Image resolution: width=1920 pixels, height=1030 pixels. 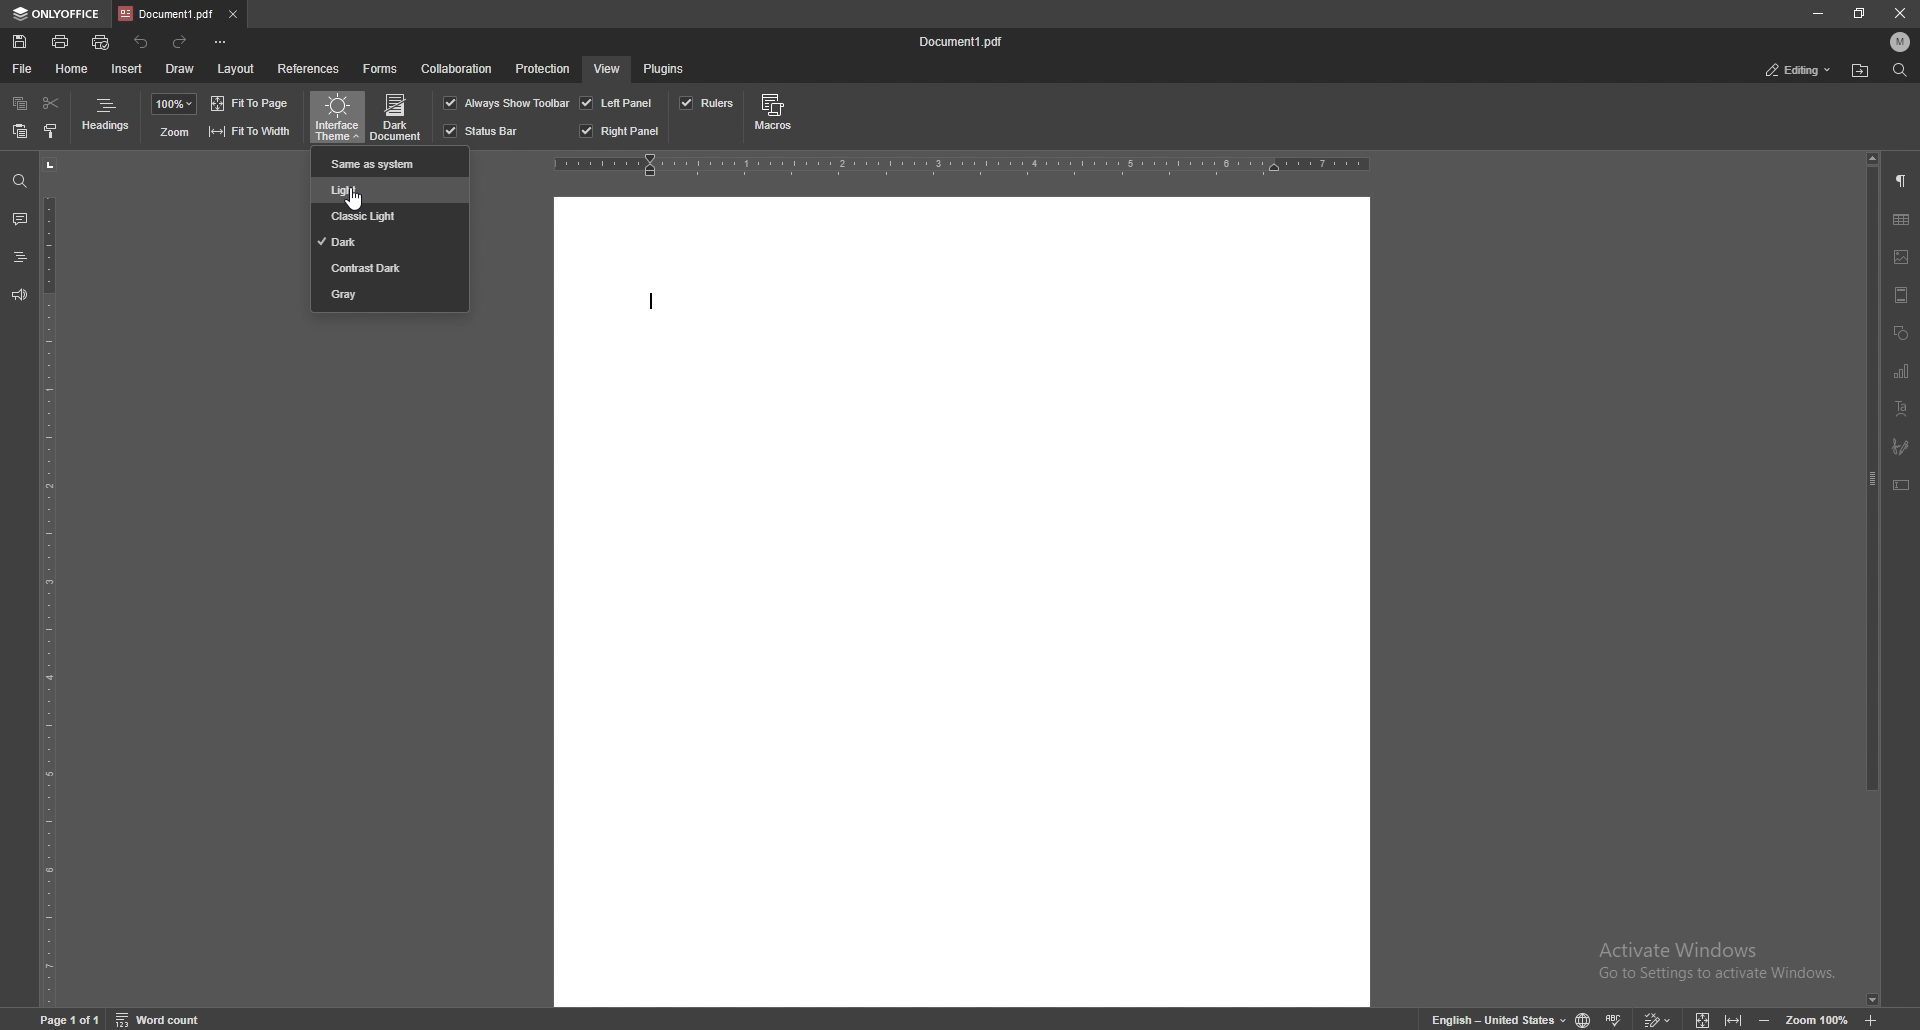 I want to click on spell check, so click(x=1616, y=1018).